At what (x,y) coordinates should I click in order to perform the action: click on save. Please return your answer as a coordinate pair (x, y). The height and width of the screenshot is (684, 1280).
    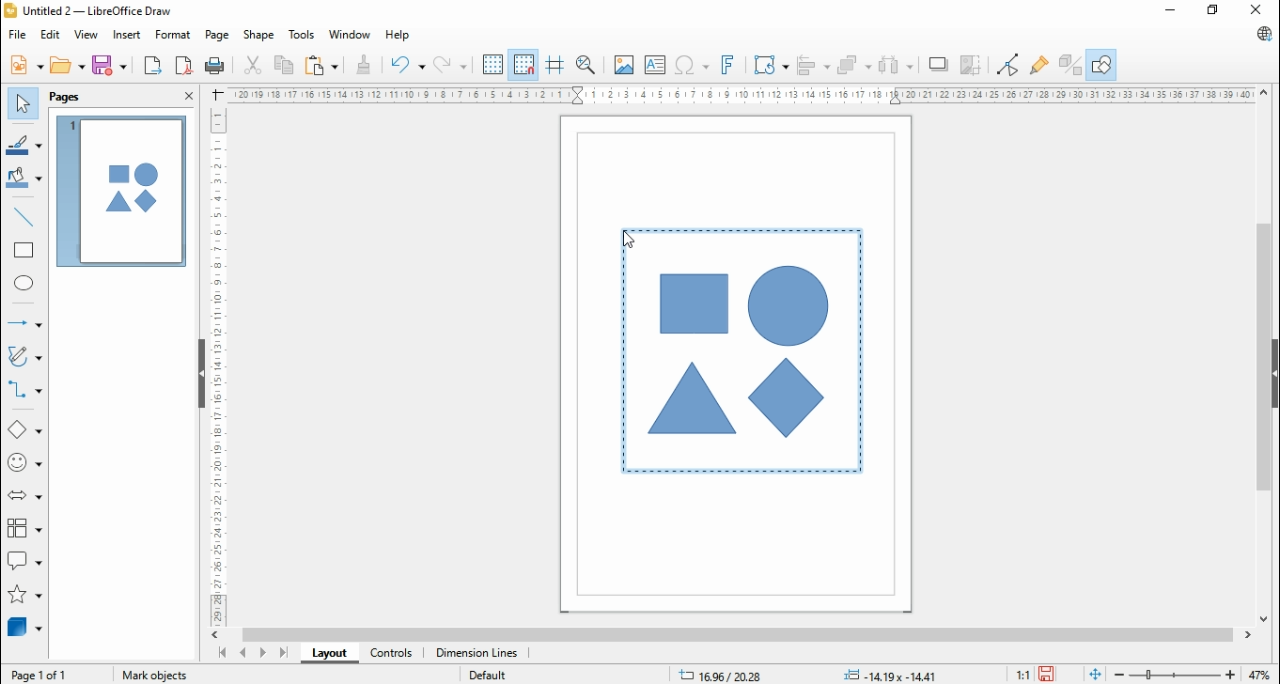
    Looking at the image, I should click on (1046, 674).